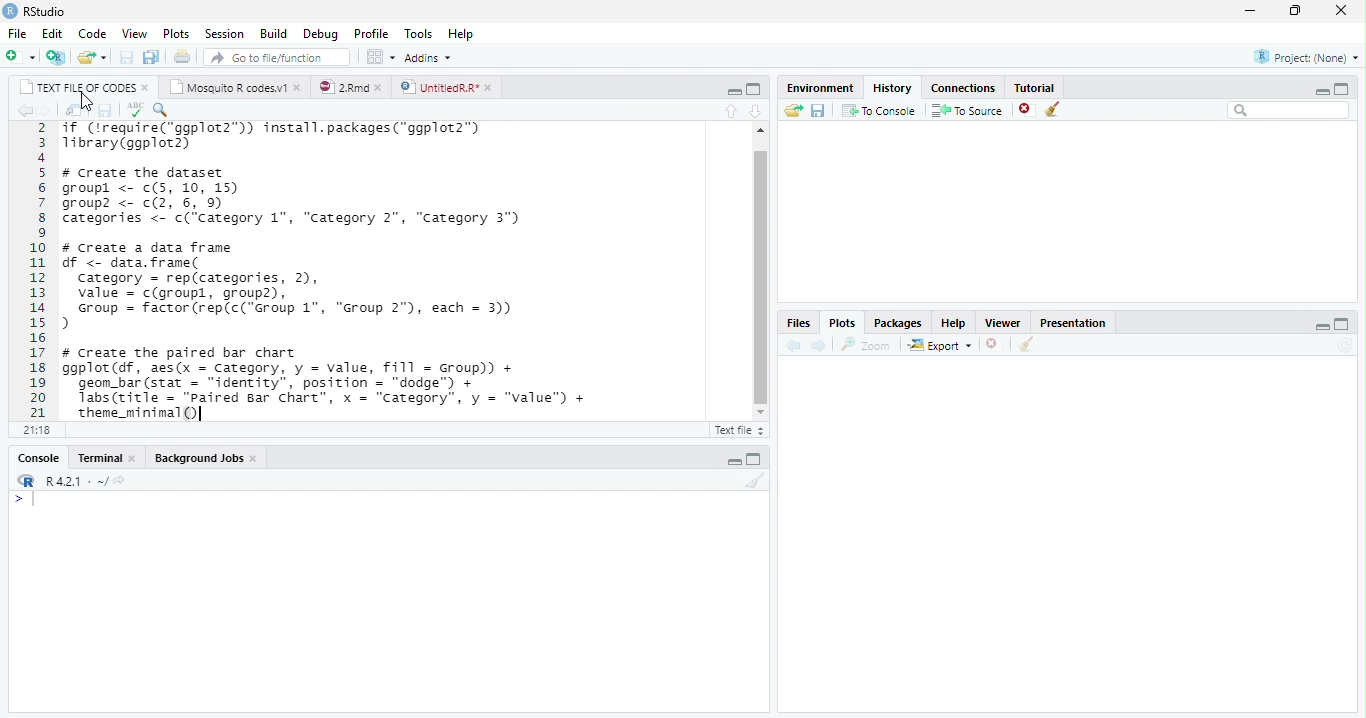 The height and width of the screenshot is (718, 1366). What do you see at coordinates (105, 110) in the screenshot?
I see `save current document` at bounding box center [105, 110].